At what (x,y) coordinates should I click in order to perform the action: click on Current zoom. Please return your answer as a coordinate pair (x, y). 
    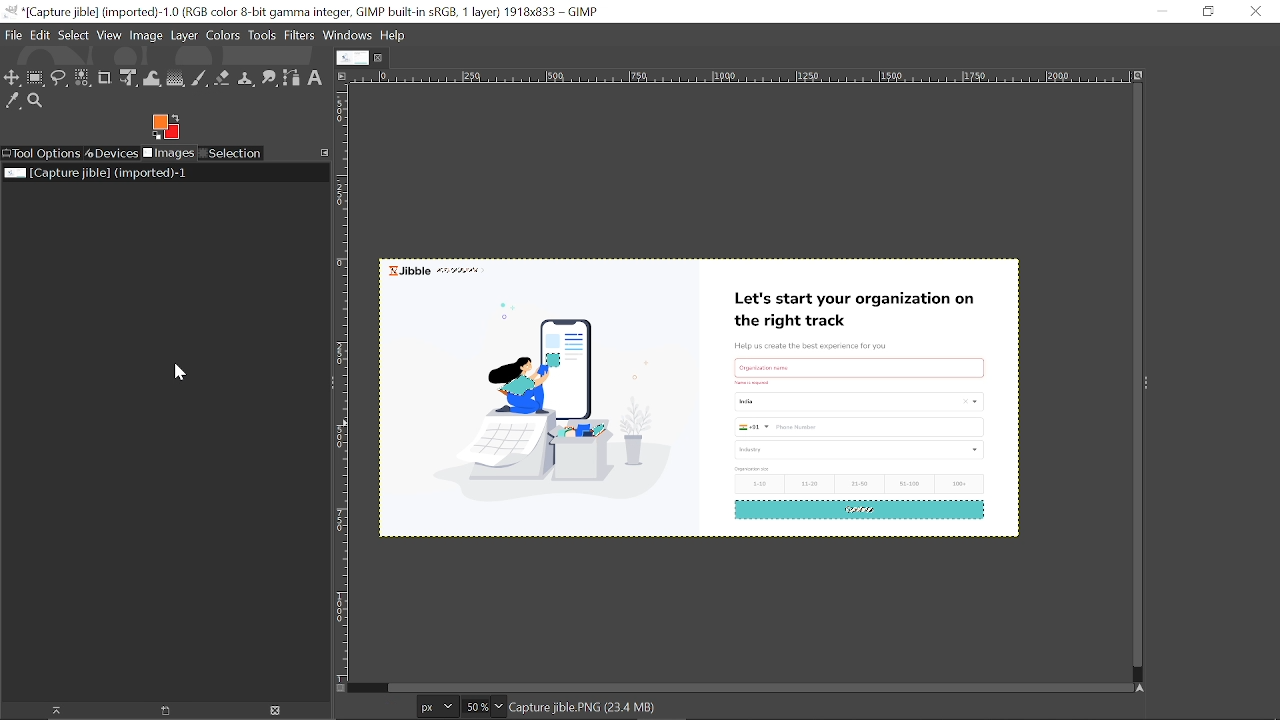
    Looking at the image, I should click on (474, 707).